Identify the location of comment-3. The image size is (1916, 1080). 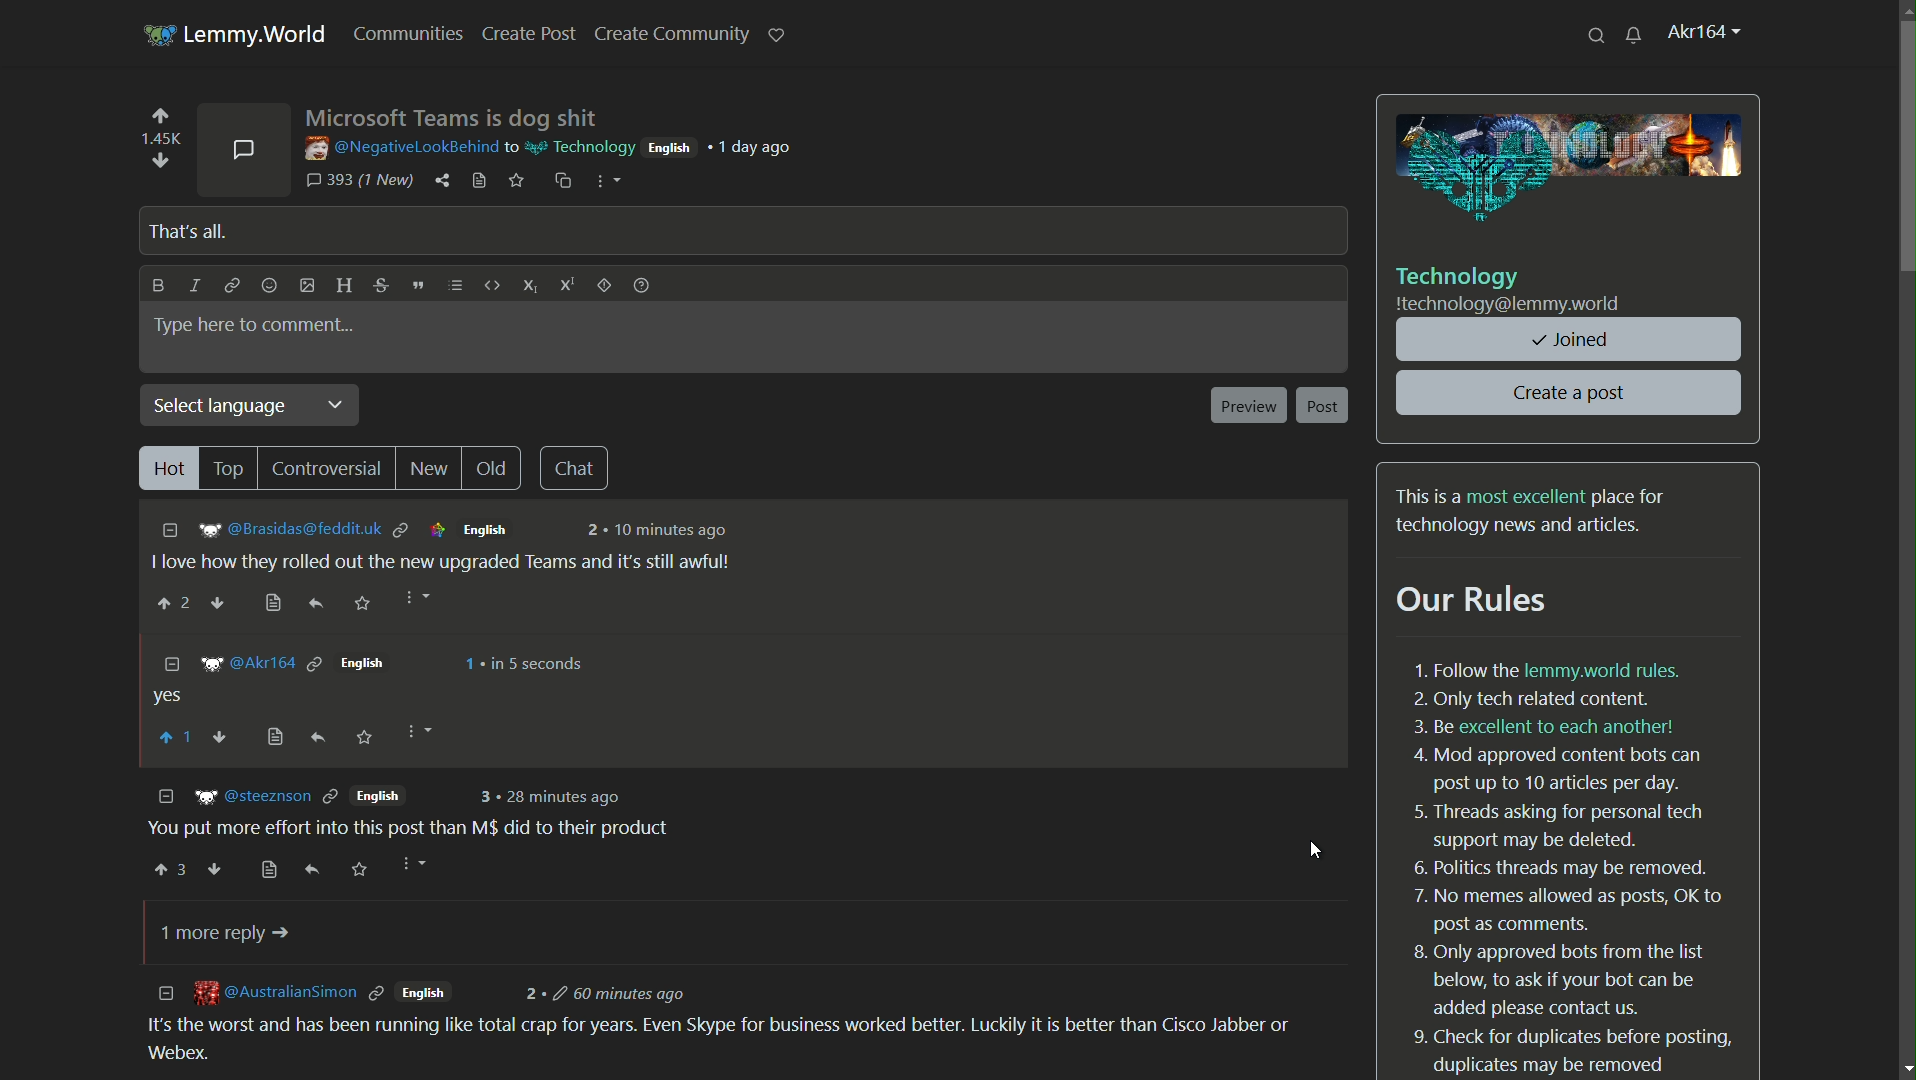
(728, 1029).